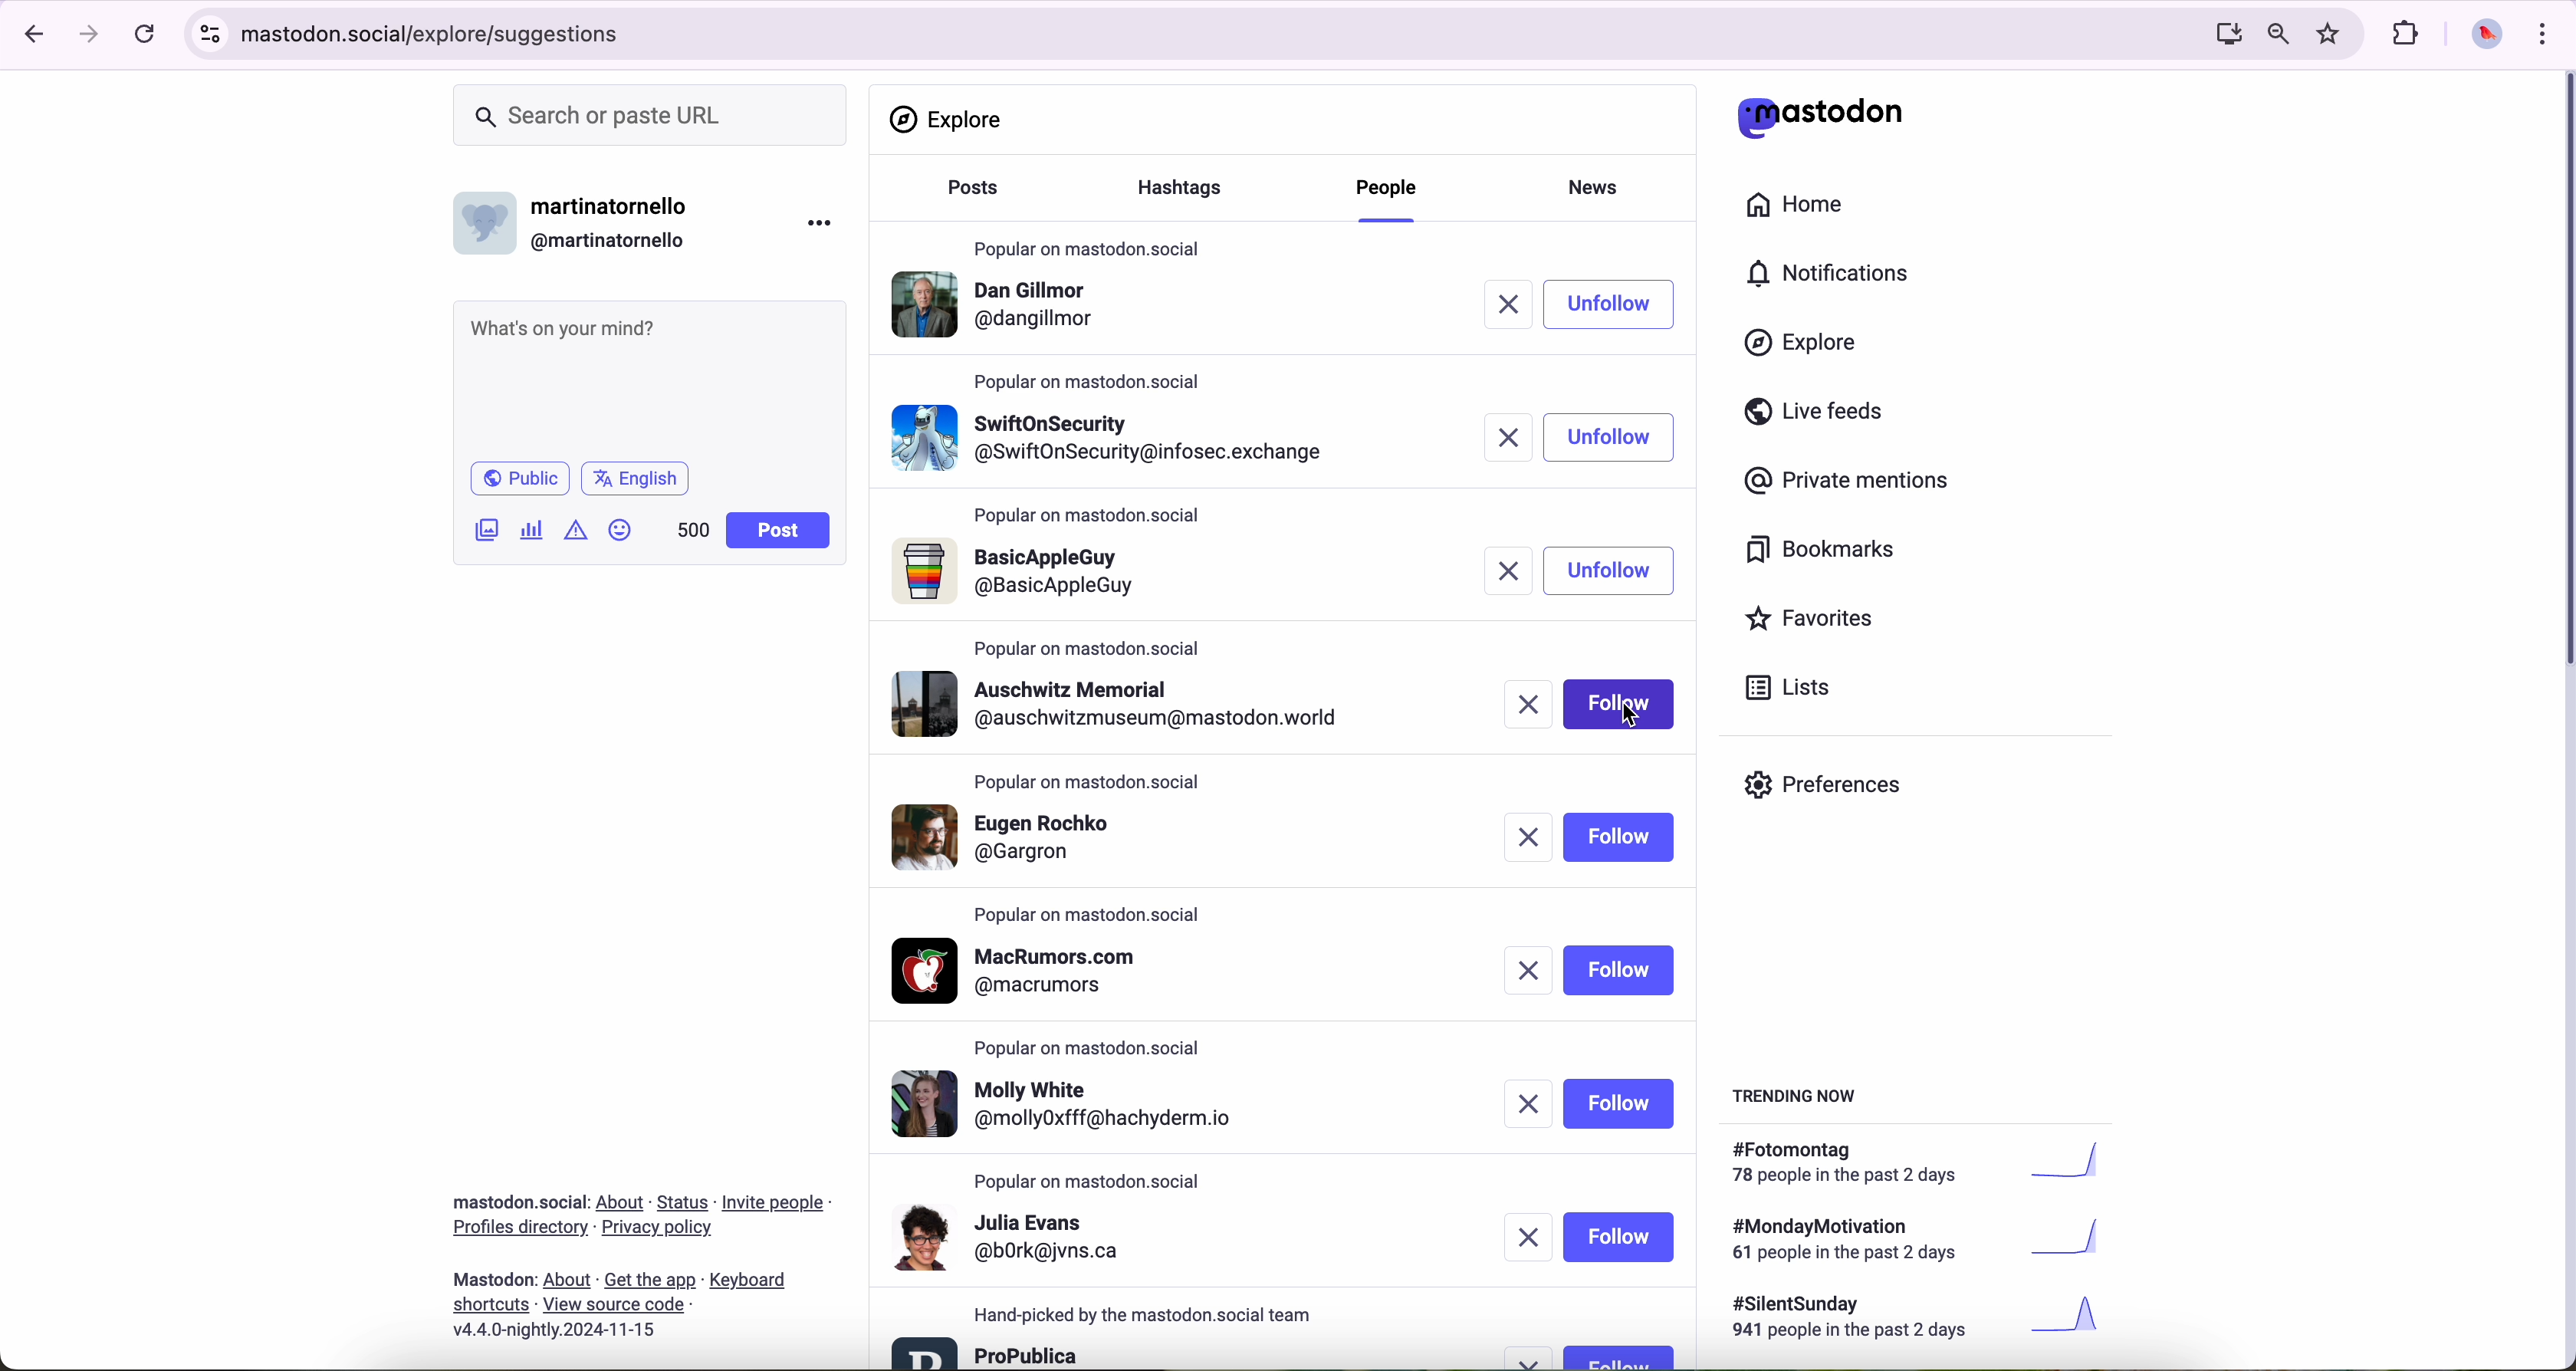 This screenshot has width=2576, height=1371. What do you see at coordinates (1088, 244) in the screenshot?
I see `popular on mastodon.social` at bounding box center [1088, 244].